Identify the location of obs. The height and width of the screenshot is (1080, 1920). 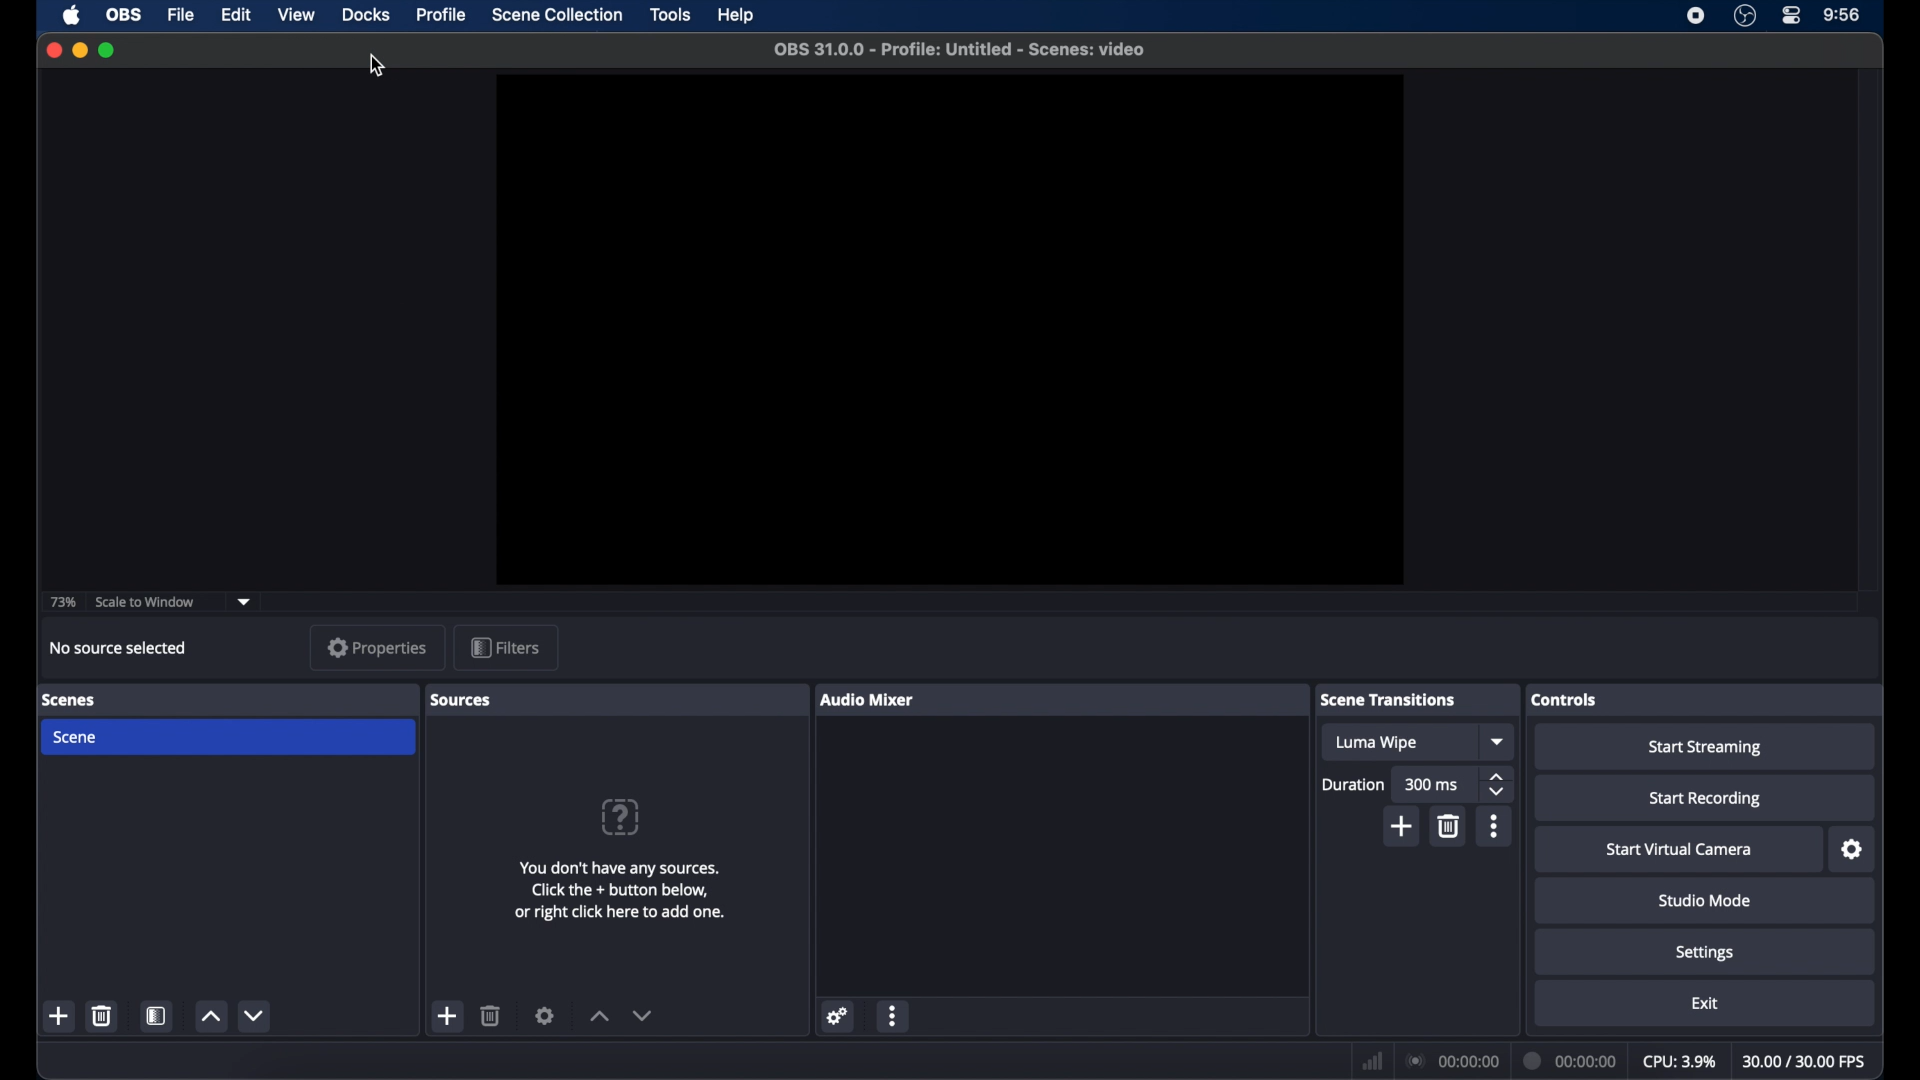
(124, 15).